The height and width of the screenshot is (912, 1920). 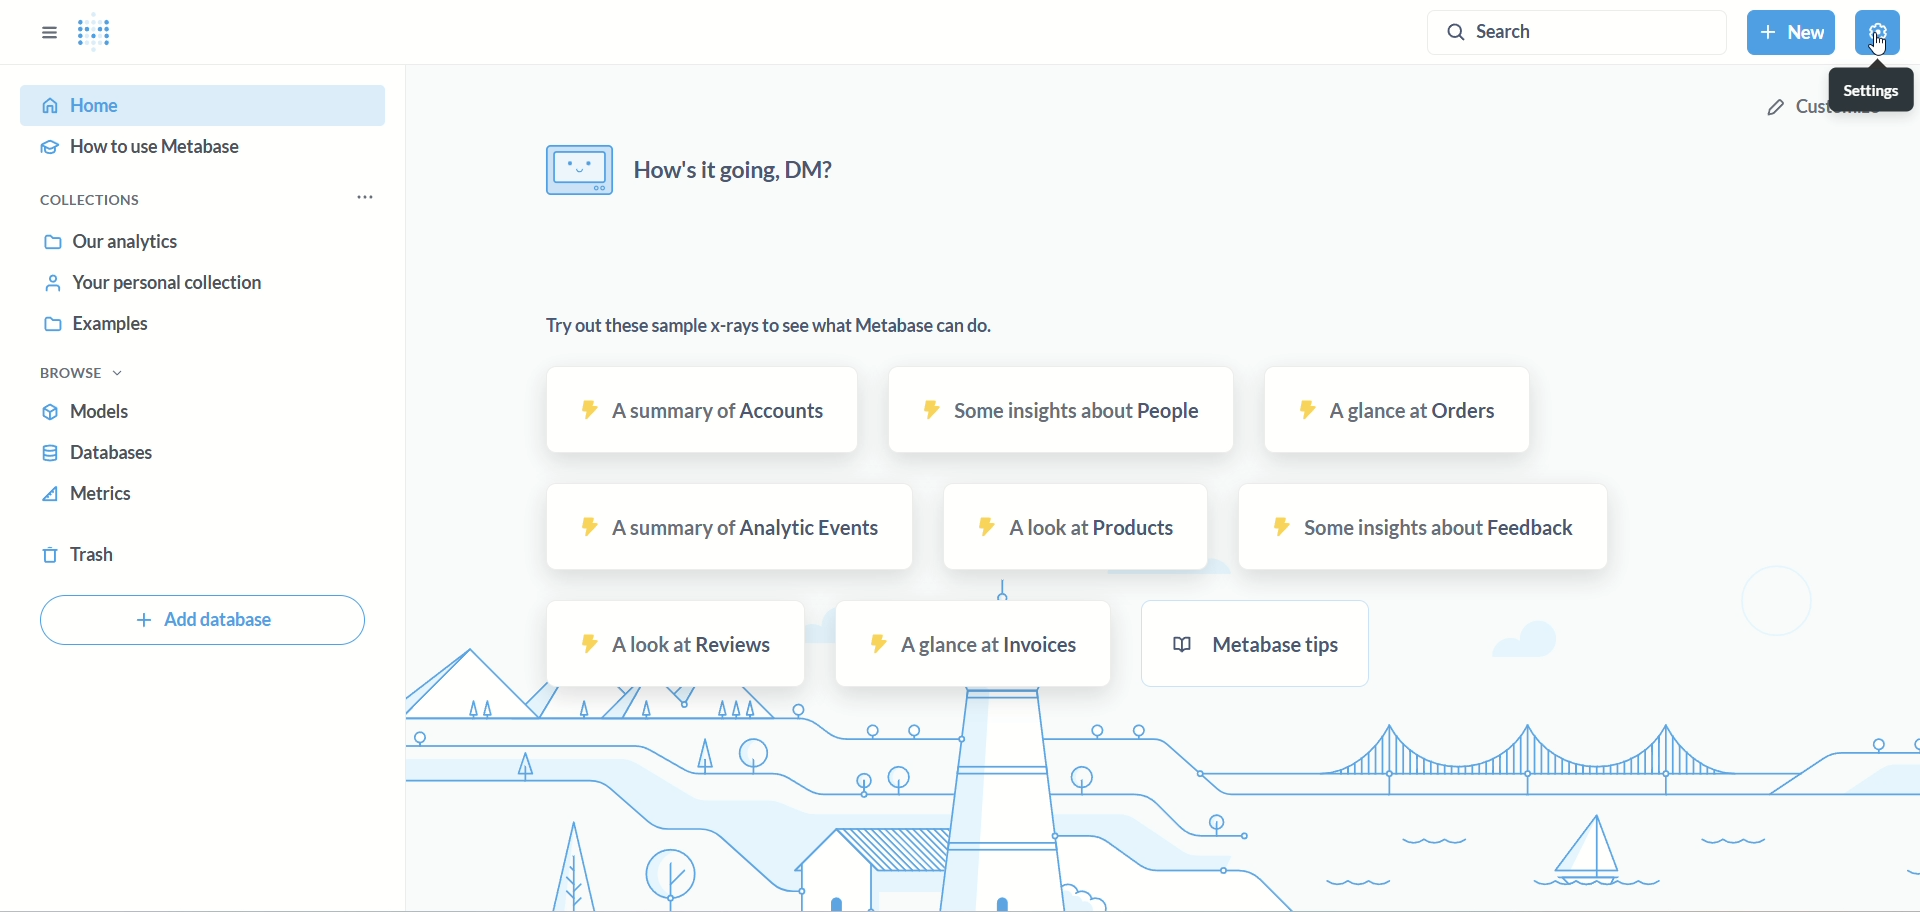 What do you see at coordinates (1872, 89) in the screenshot?
I see `settings` at bounding box center [1872, 89].